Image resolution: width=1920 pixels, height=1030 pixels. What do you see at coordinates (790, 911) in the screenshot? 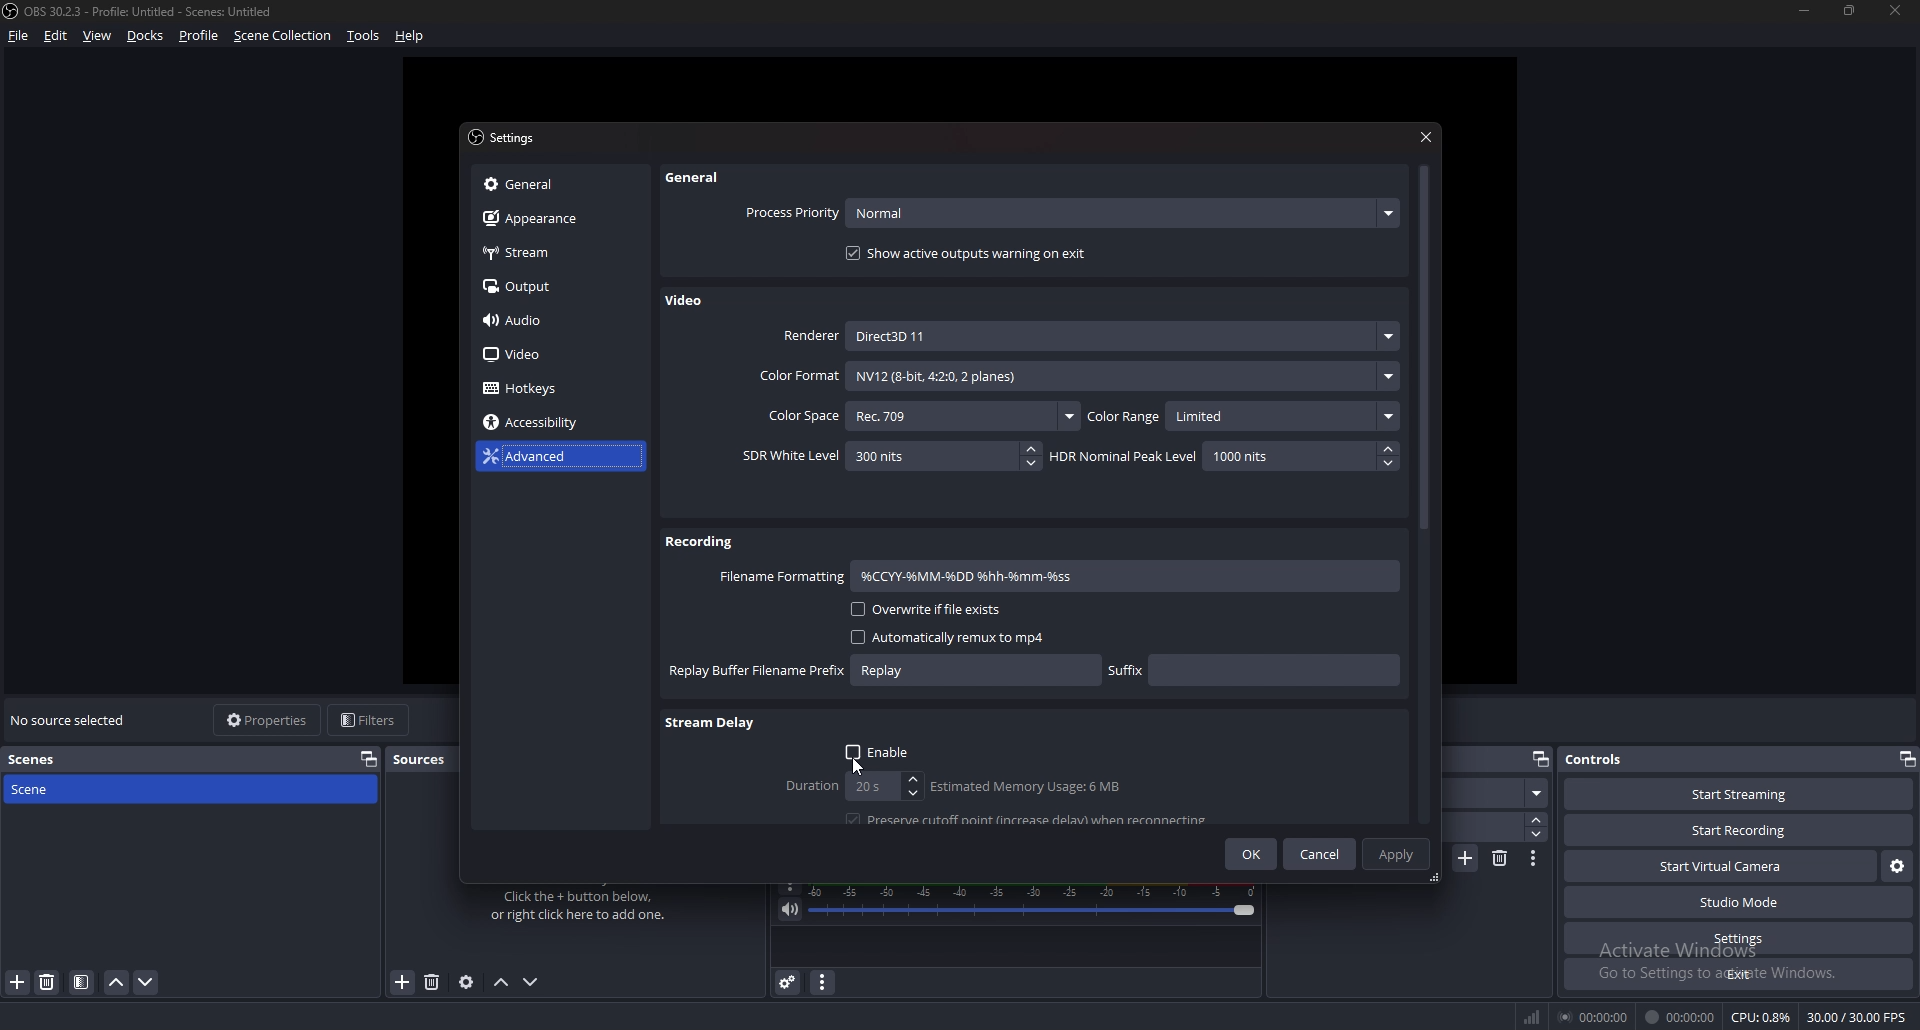
I see `mute` at bounding box center [790, 911].